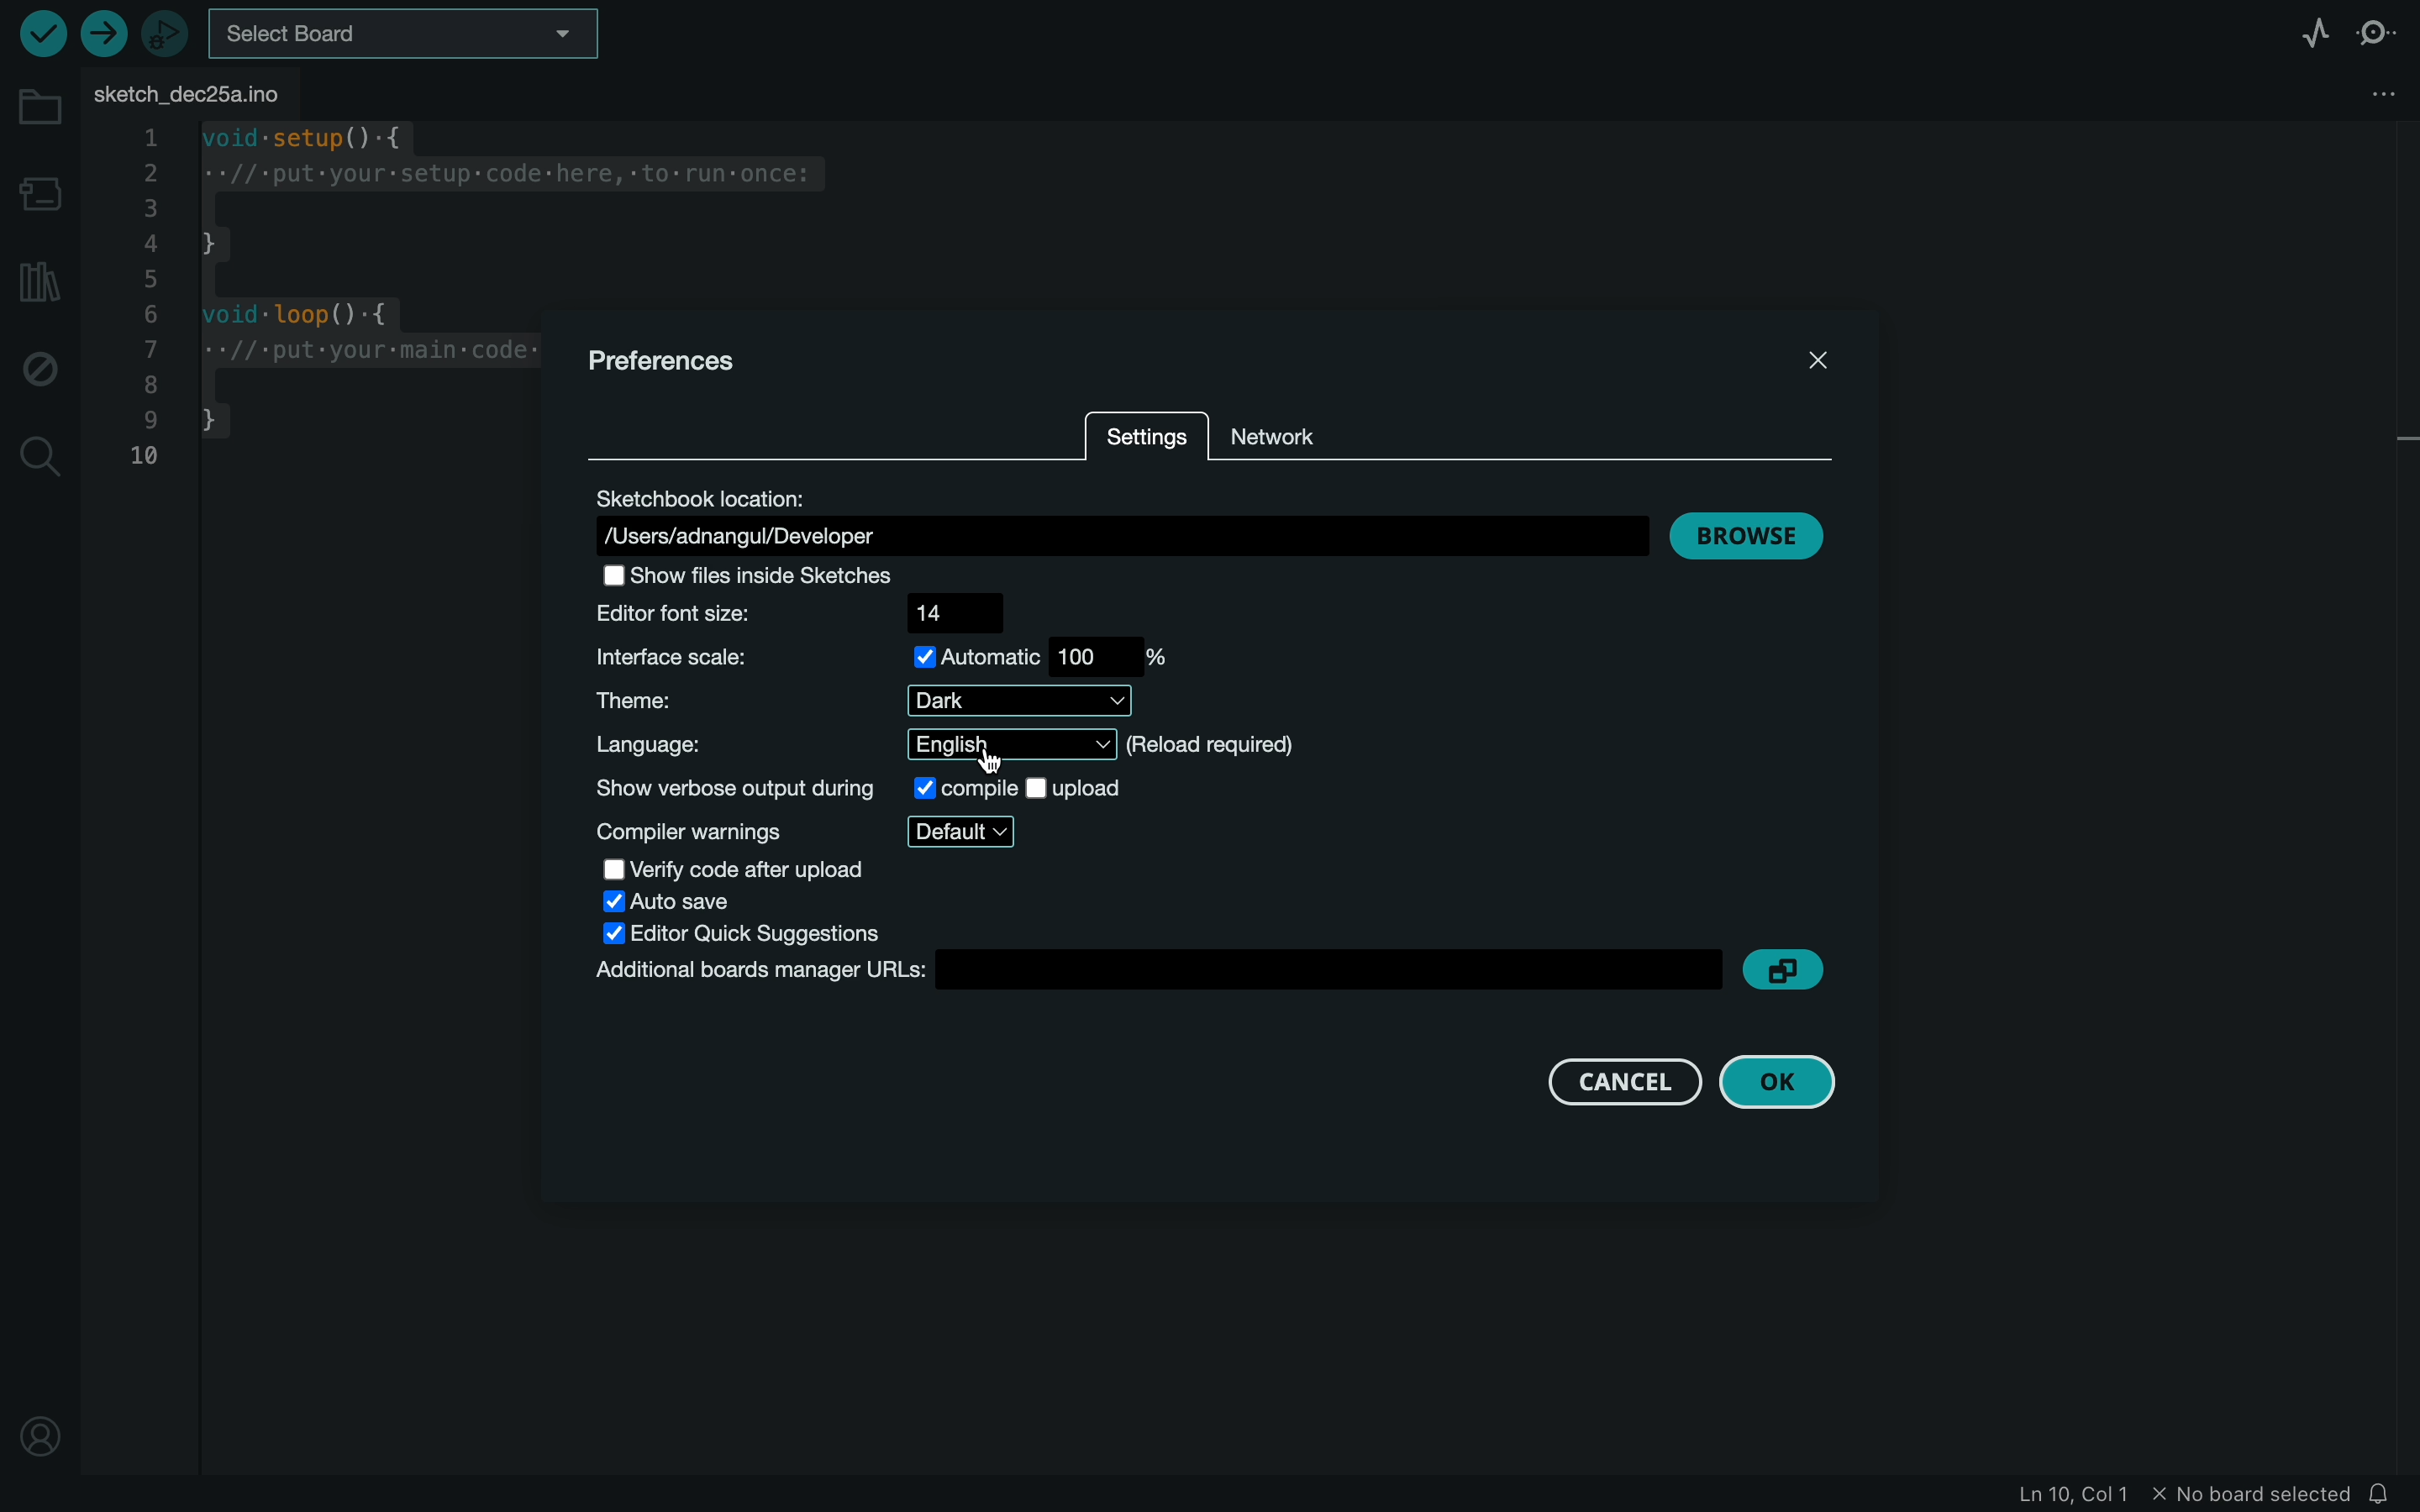  I want to click on verify  code, so click(734, 867).